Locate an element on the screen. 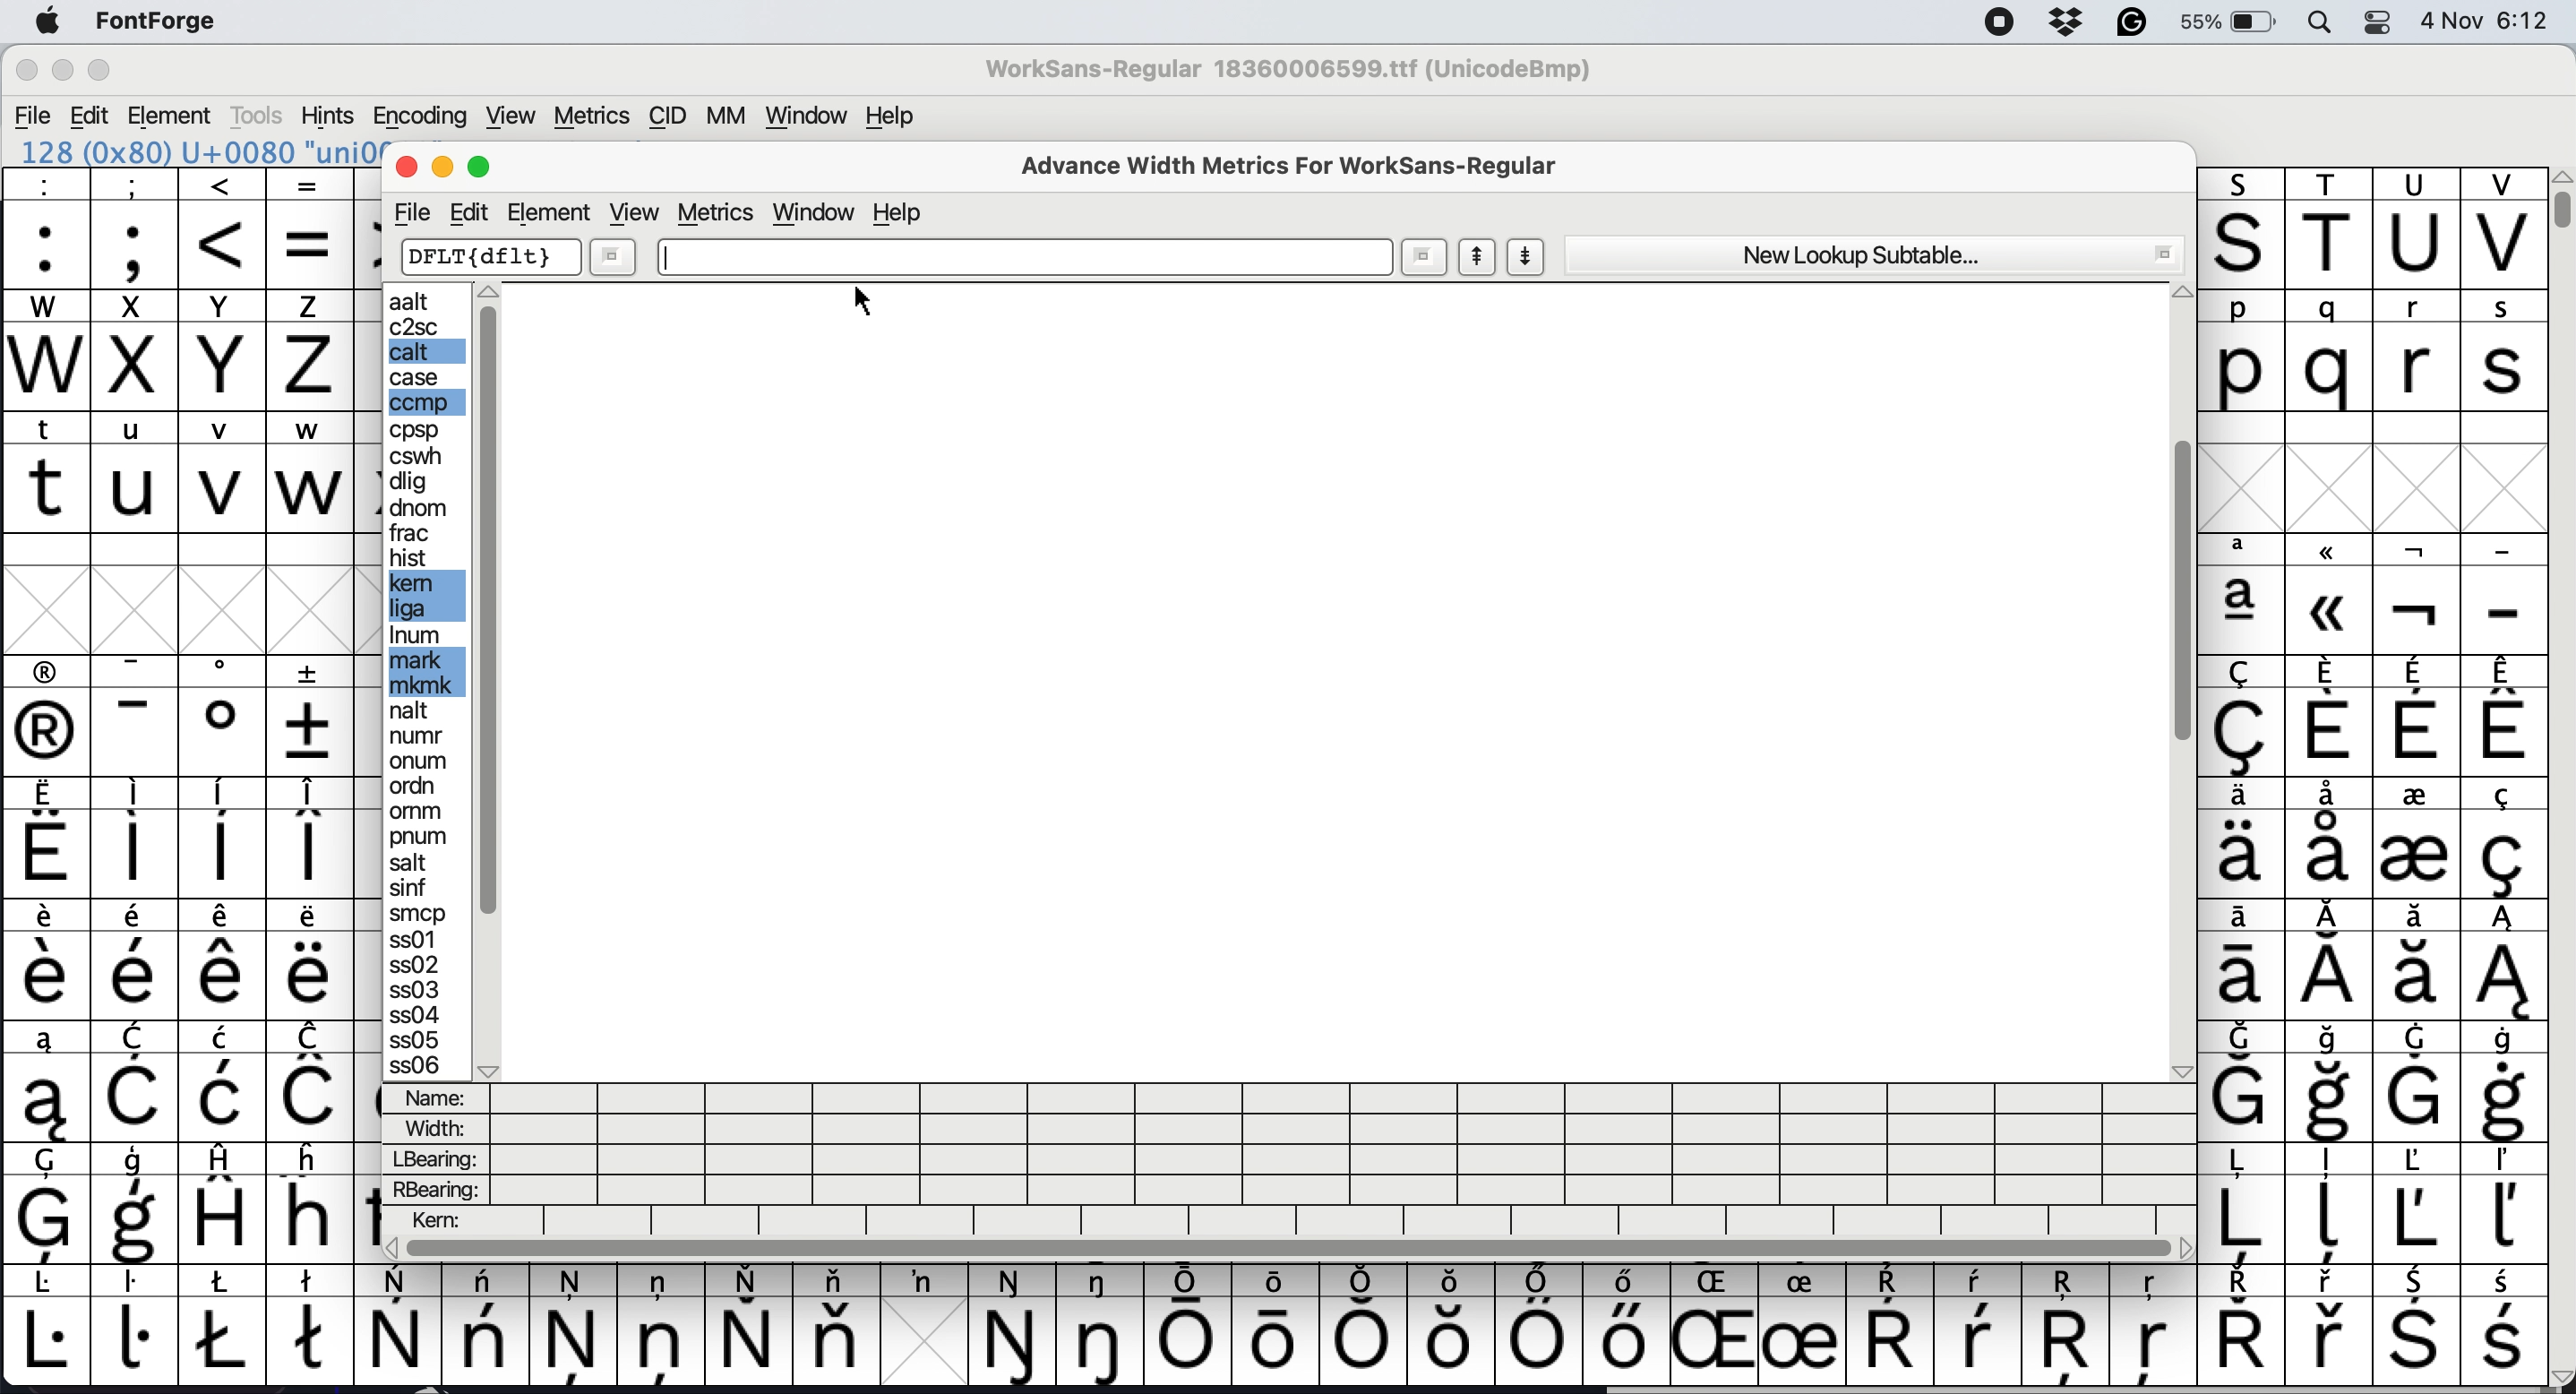 This screenshot has width=2576, height=1394. new lookup subtable is located at coordinates (1876, 254).